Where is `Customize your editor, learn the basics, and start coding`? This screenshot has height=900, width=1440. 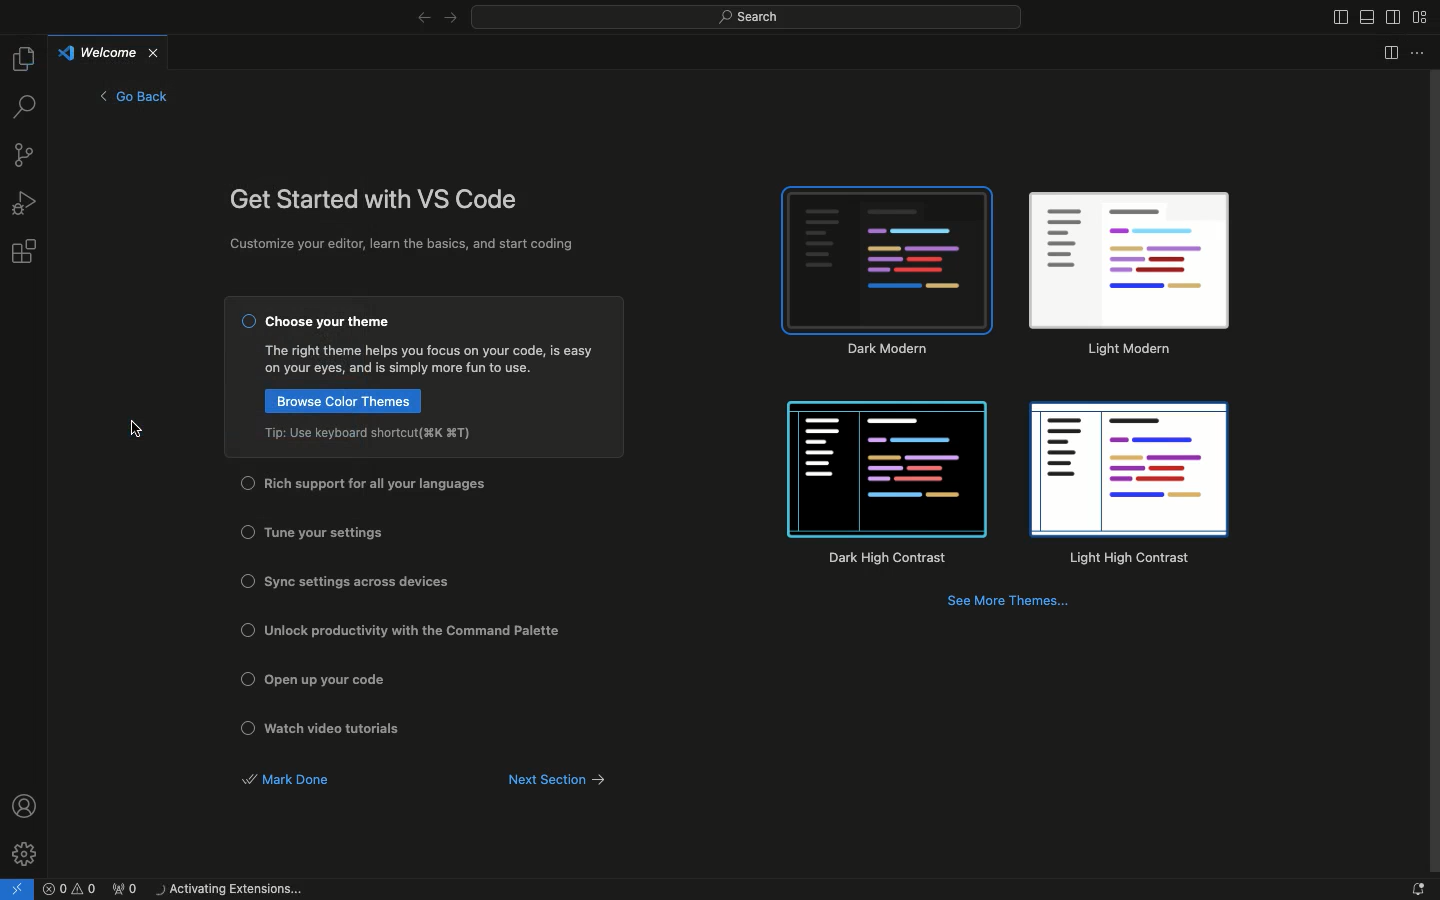
Customize your editor, learn the basics, and start coding is located at coordinates (406, 246).